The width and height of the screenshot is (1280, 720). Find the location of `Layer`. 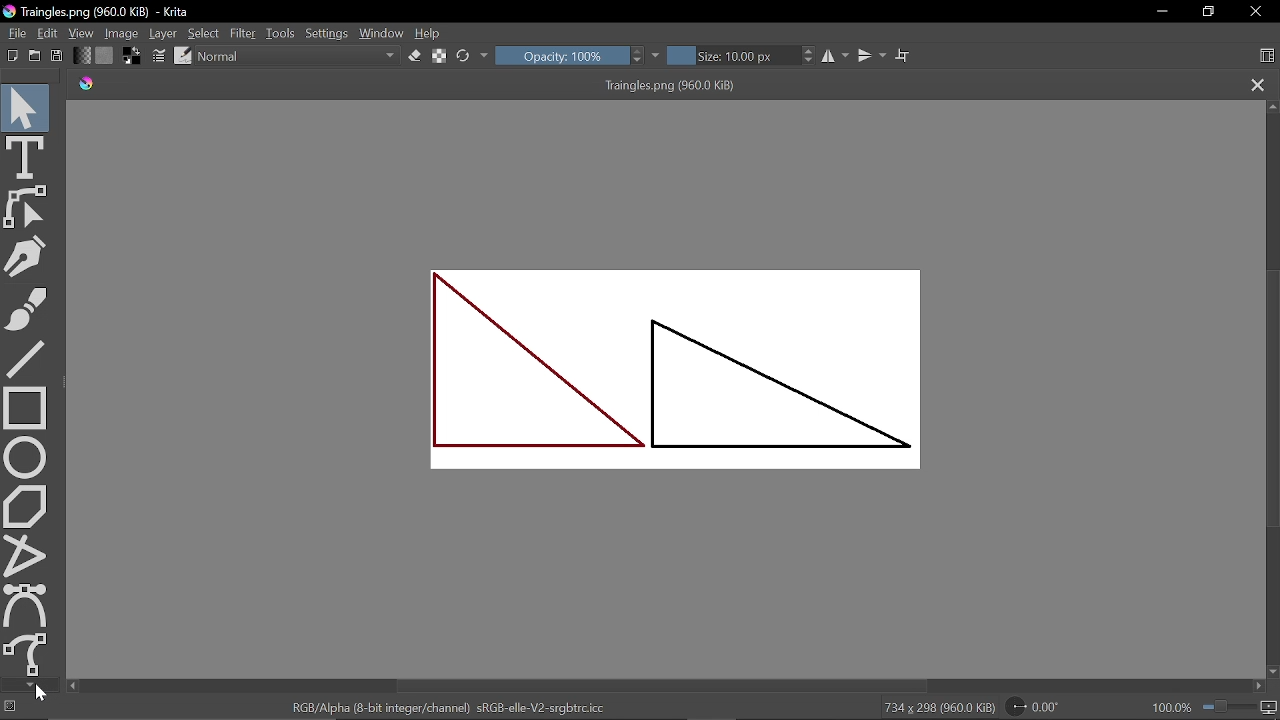

Layer is located at coordinates (164, 33).